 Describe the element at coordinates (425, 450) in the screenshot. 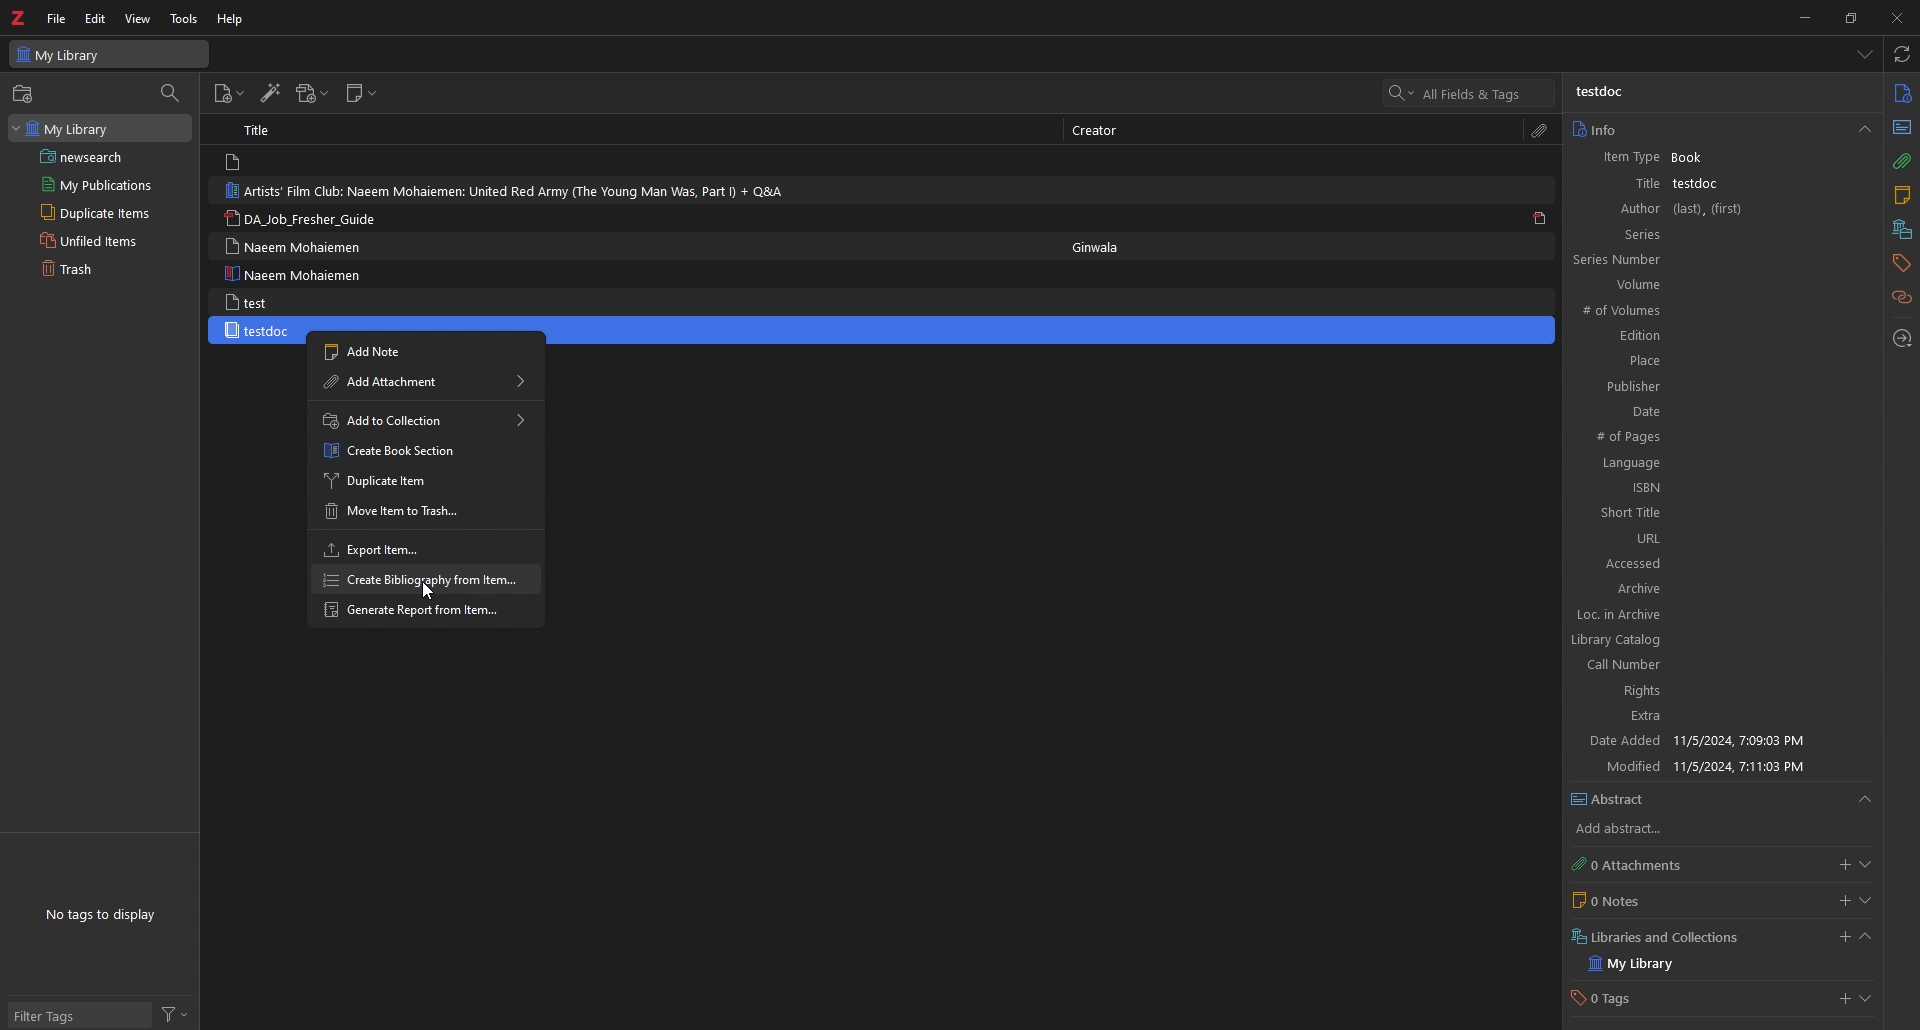

I see `create book section` at that location.